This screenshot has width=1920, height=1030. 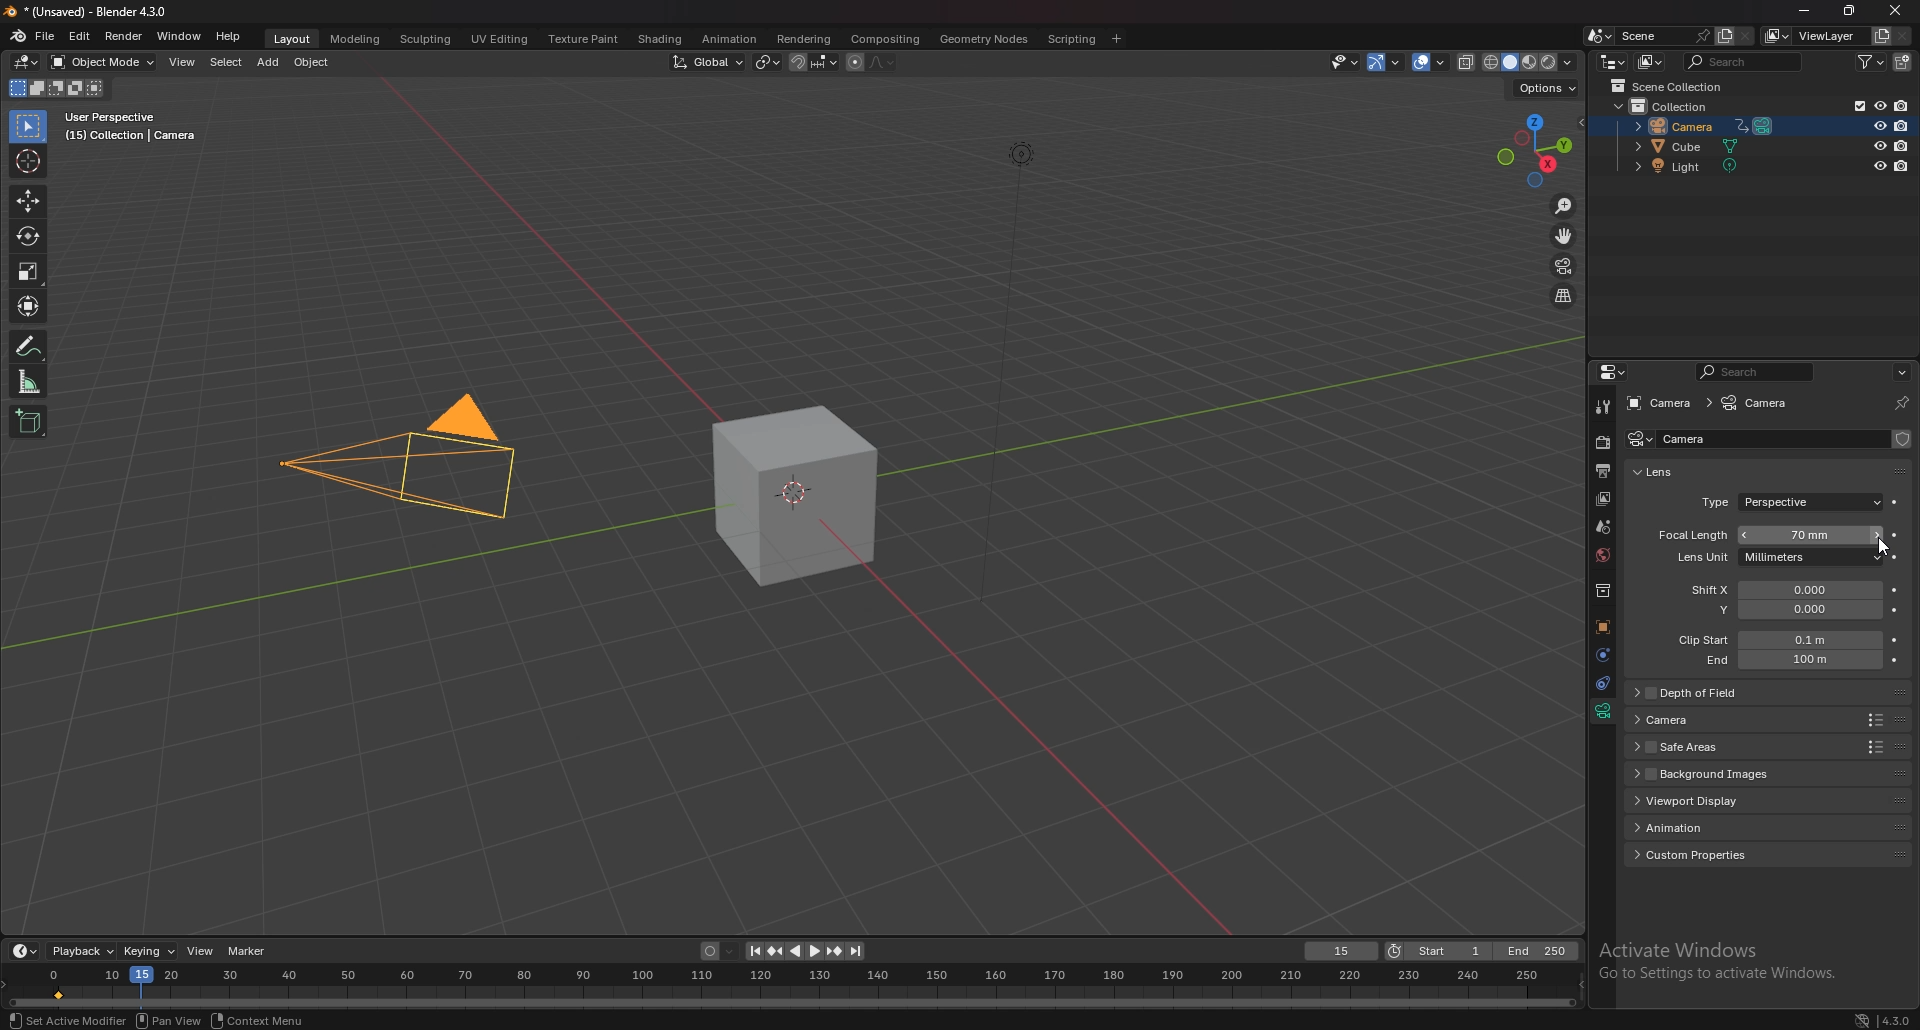 What do you see at coordinates (1880, 551) in the screenshot?
I see `Cursor` at bounding box center [1880, 551].